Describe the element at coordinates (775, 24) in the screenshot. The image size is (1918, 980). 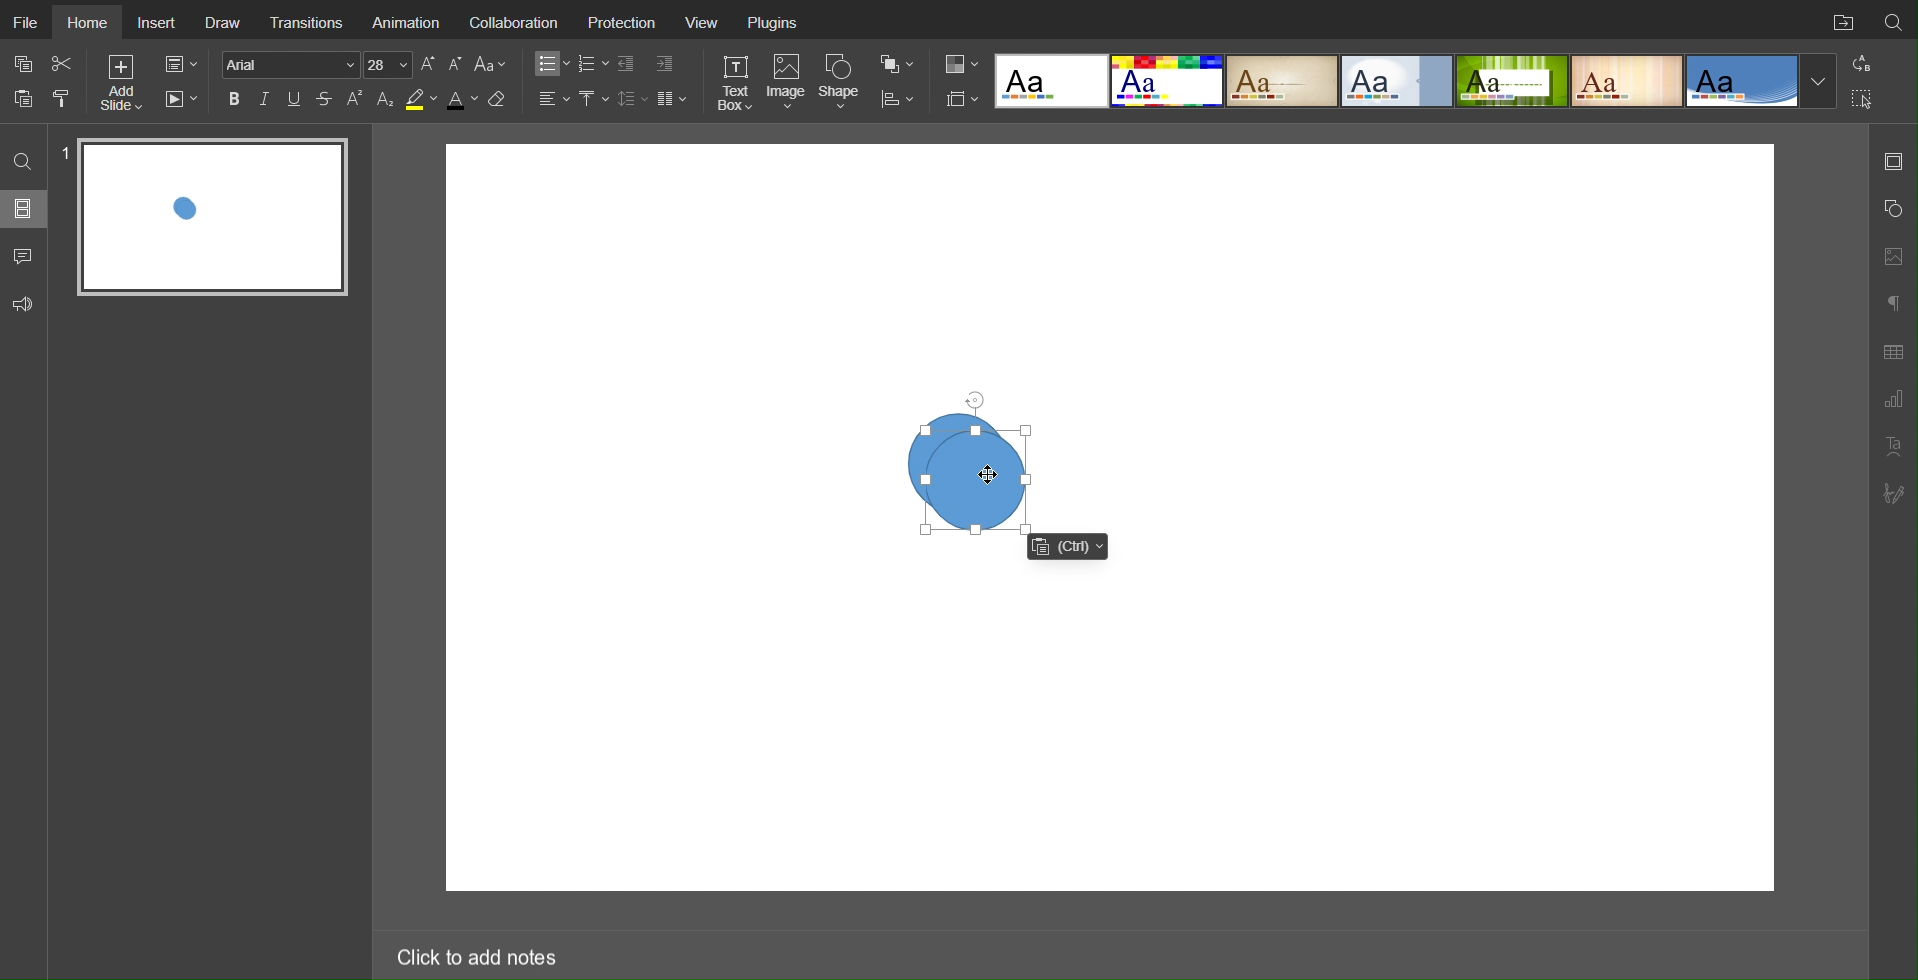
I see `Plugins` at that location.